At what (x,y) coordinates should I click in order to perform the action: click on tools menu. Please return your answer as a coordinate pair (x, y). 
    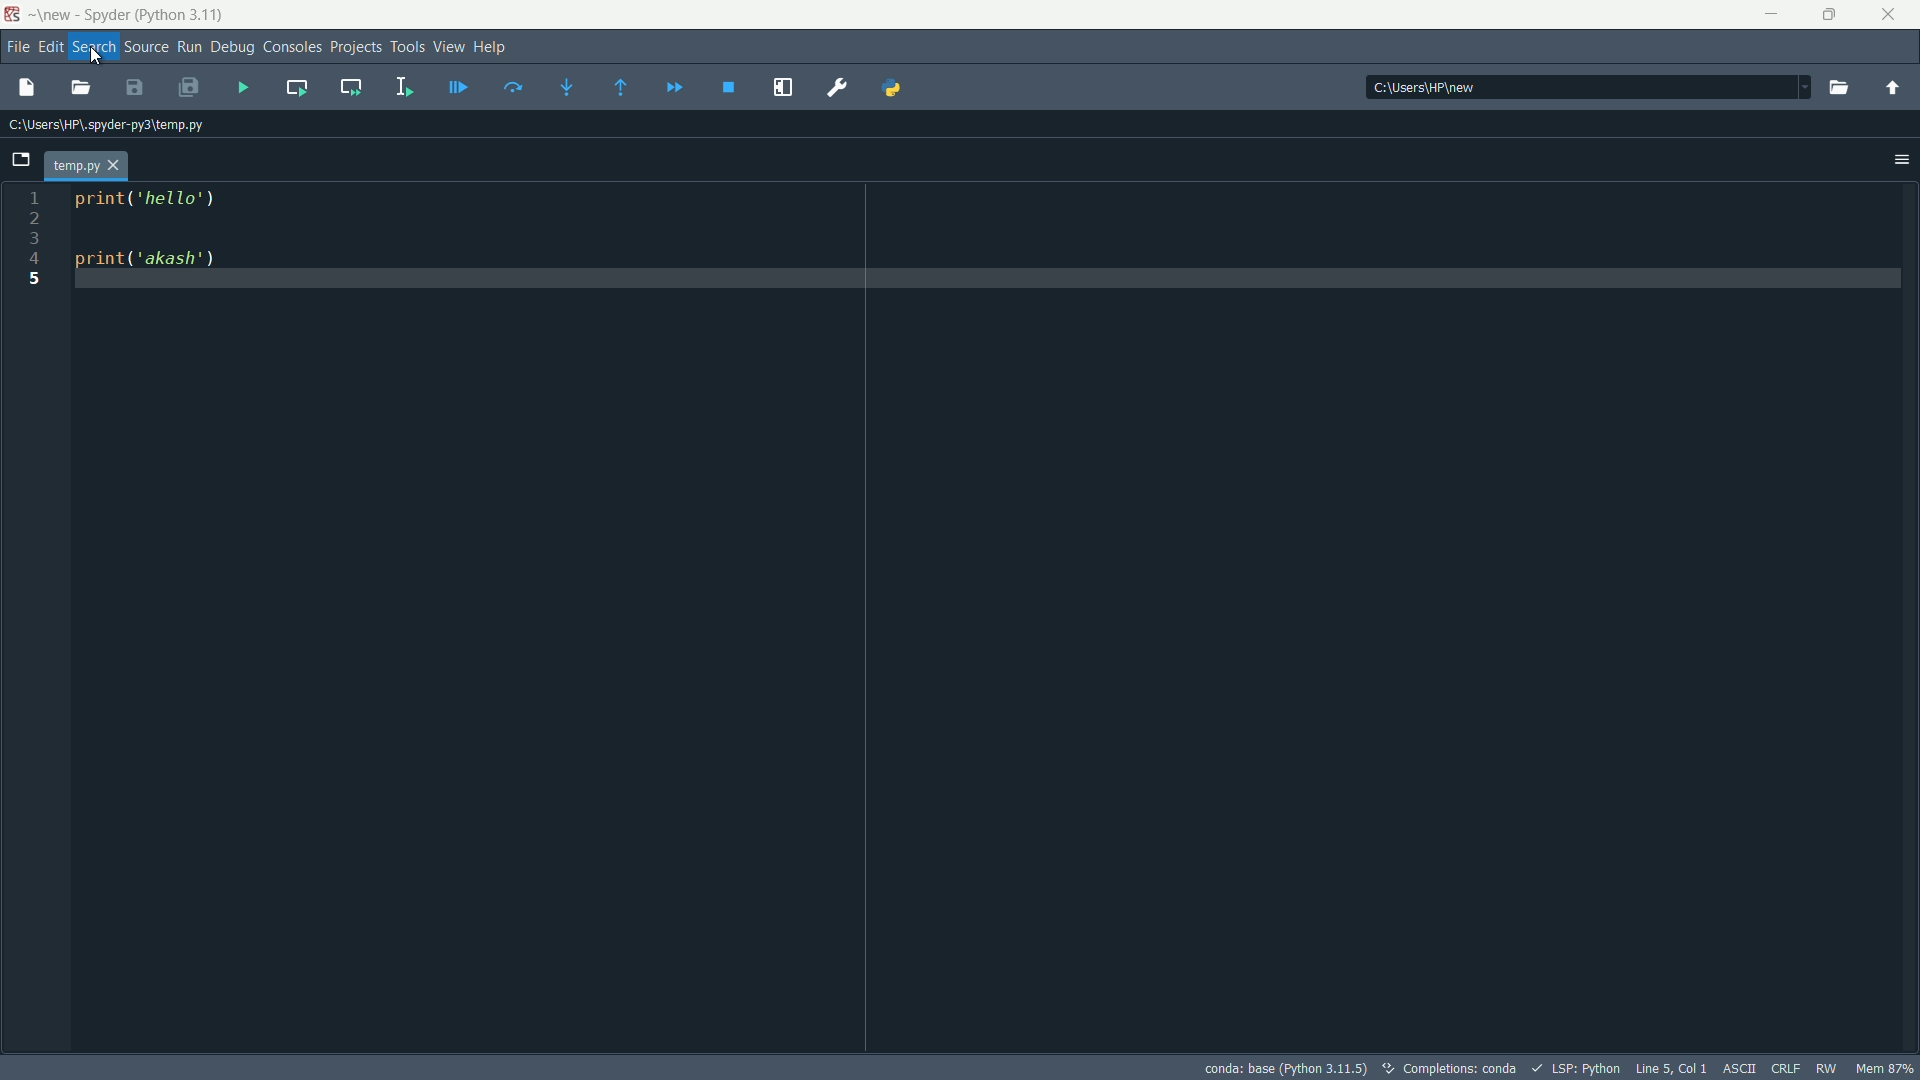
    Looking at the image, I should click on (407, 49).